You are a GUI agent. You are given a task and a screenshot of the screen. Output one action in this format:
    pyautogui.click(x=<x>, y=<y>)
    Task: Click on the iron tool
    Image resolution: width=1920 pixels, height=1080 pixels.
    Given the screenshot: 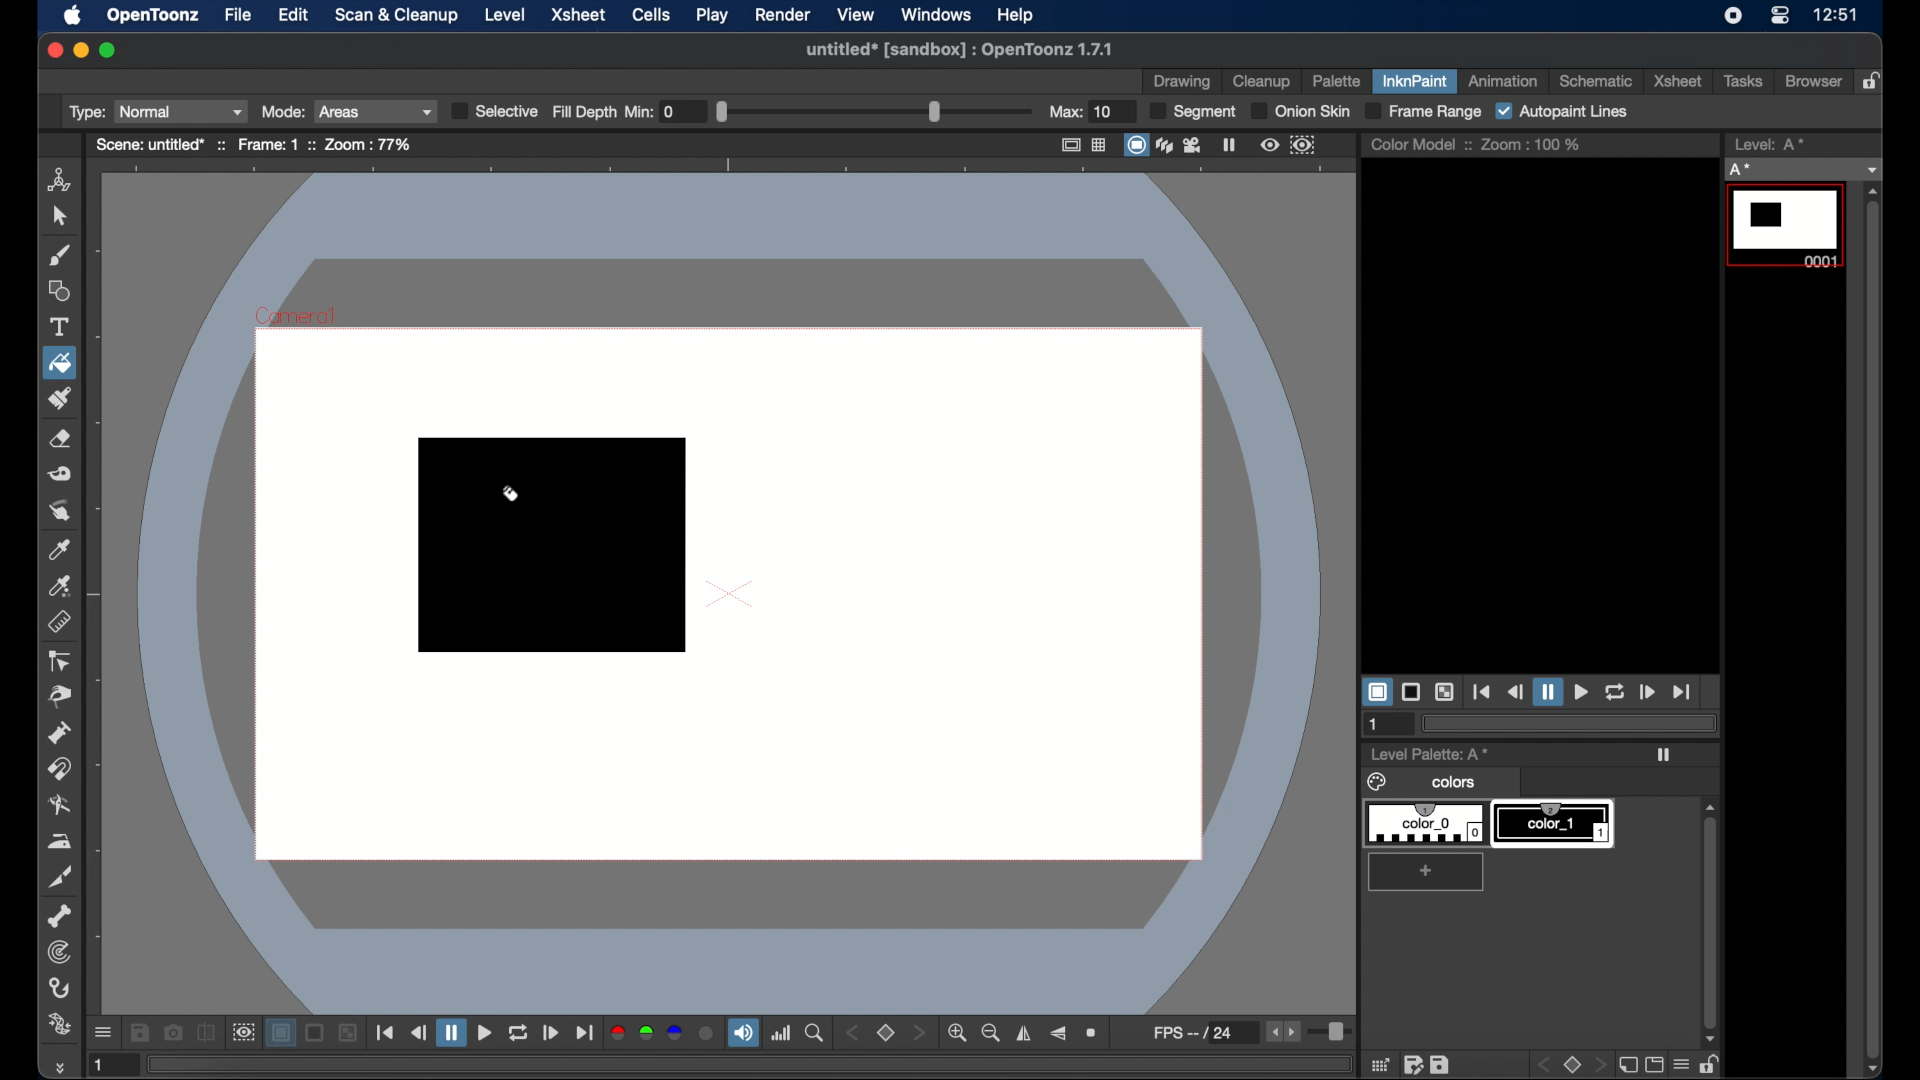 What is the action you would take?
    pyautogui.click(x=60, y=842)
    